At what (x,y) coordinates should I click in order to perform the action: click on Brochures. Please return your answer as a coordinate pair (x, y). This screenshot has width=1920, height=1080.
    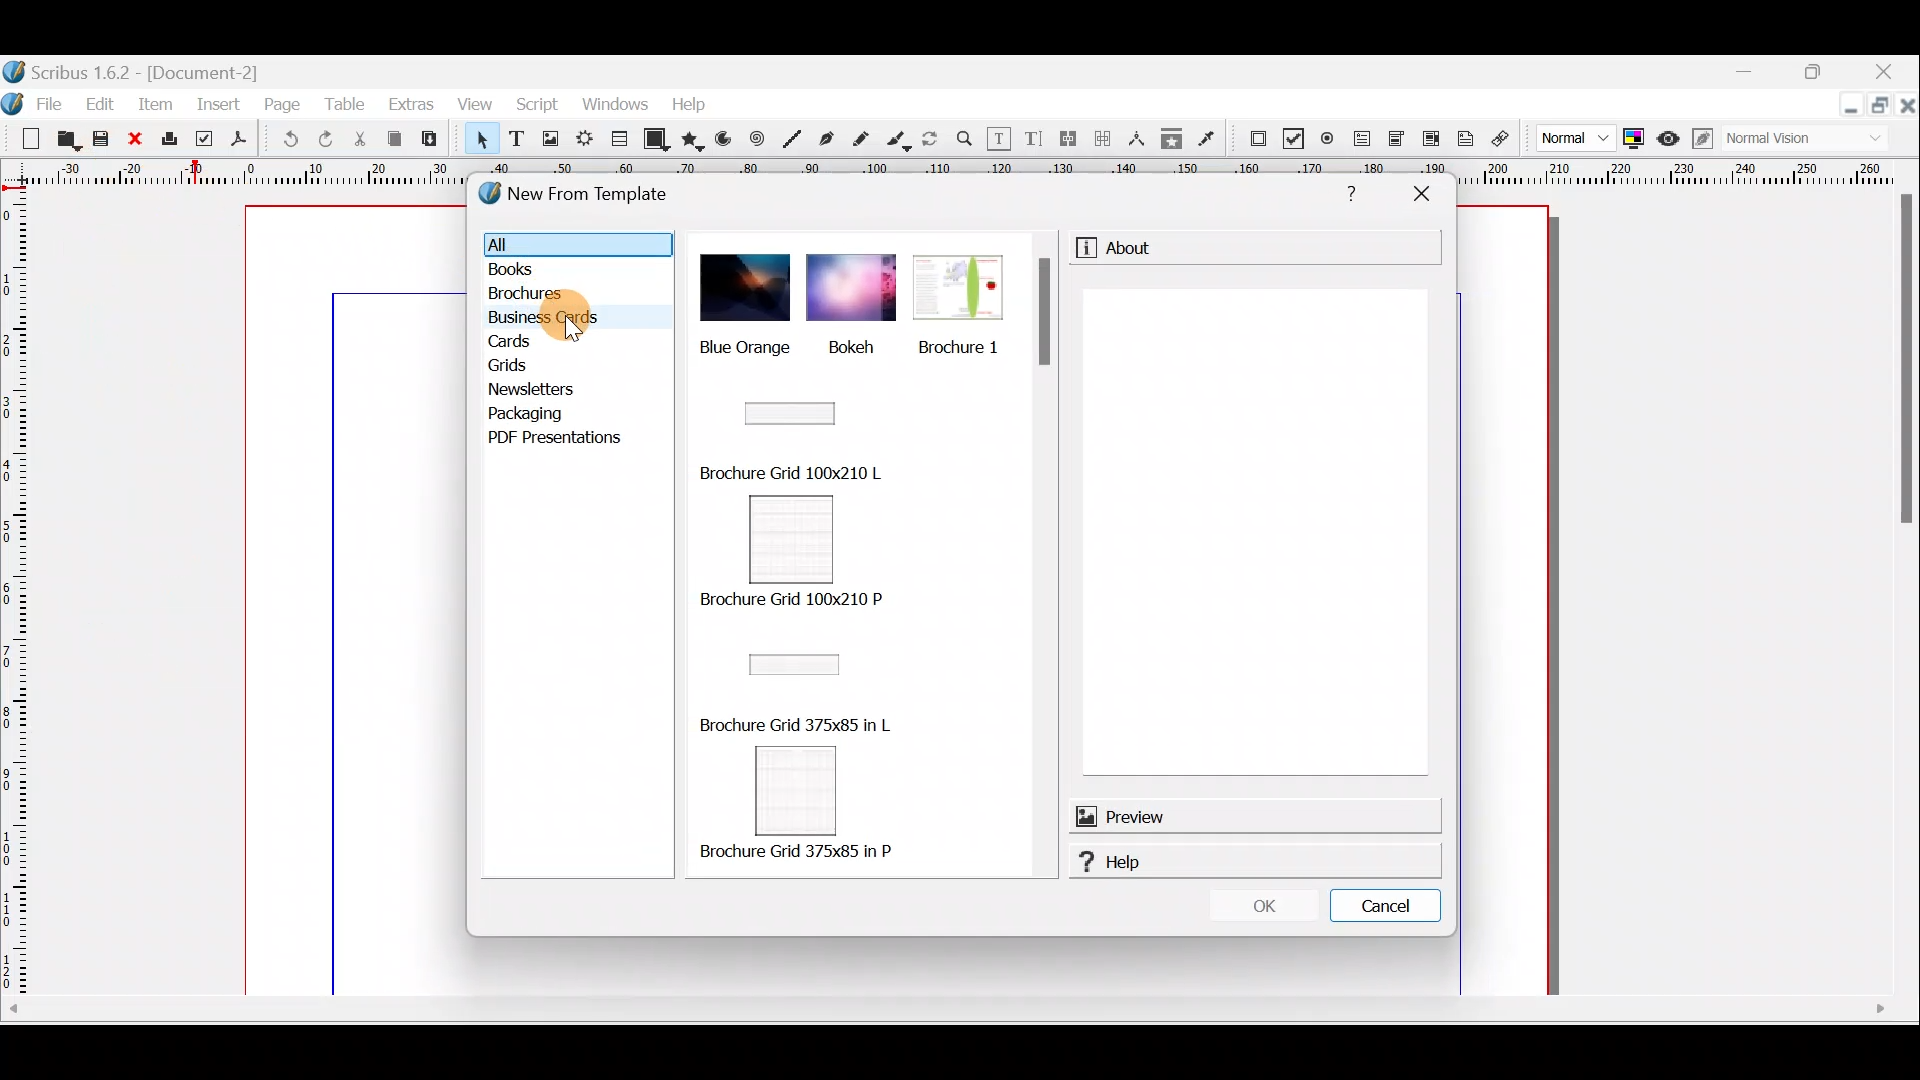
    Looking at the image, I should click on (567, 299).